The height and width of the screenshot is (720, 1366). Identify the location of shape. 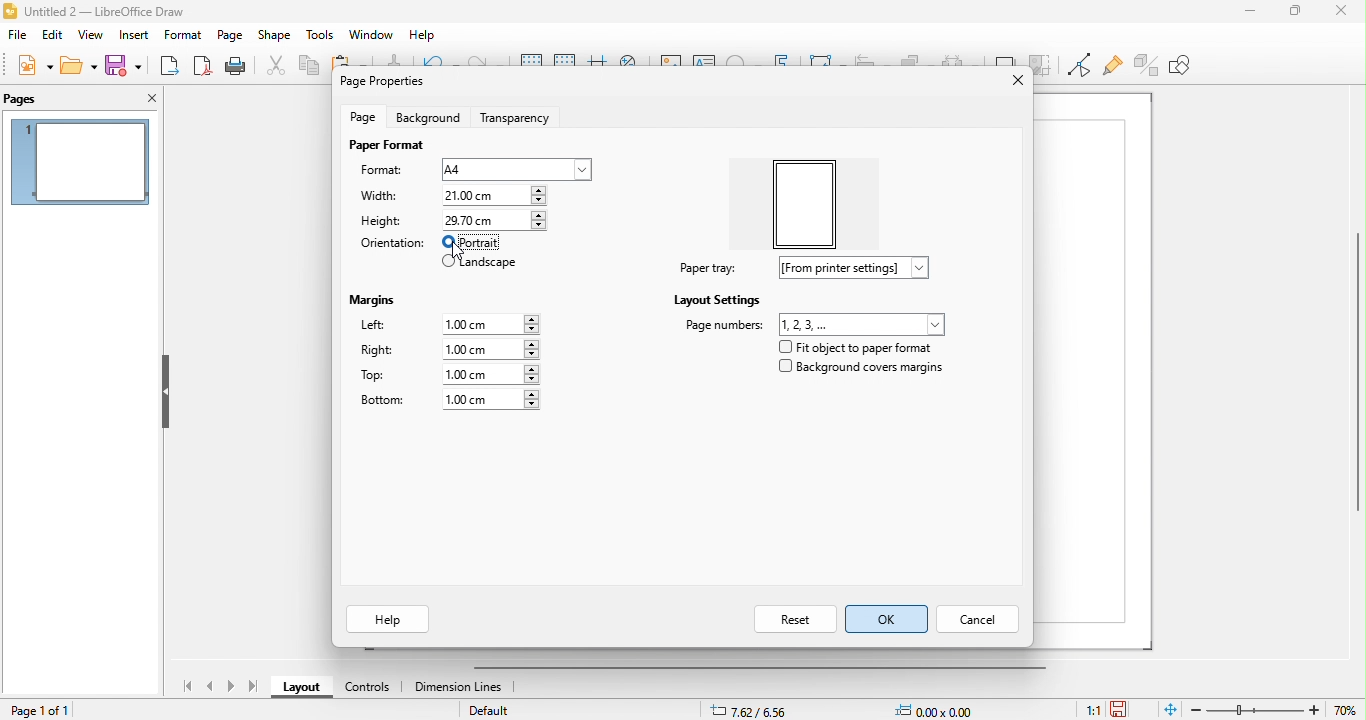
(275, 36).